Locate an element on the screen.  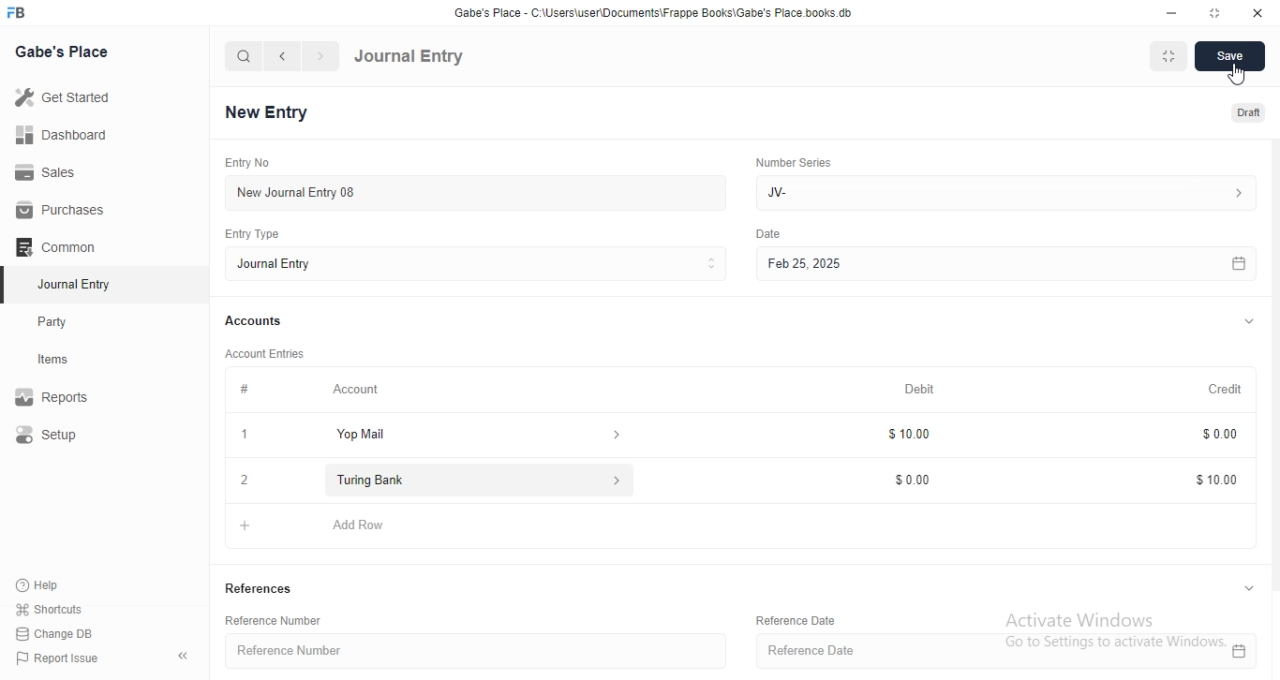
close is located at coordinates (246, 480).